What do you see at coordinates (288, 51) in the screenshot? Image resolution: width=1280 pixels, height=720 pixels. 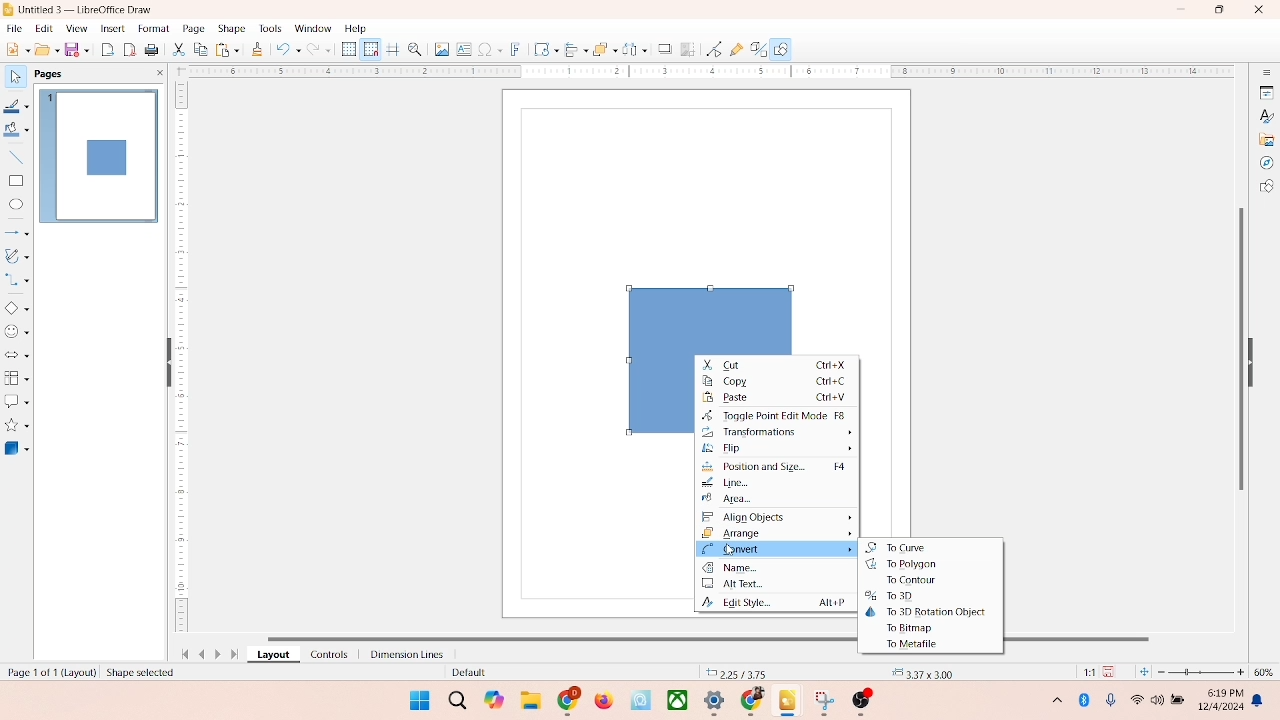 I see `undo` at bounding box center [288, 51].